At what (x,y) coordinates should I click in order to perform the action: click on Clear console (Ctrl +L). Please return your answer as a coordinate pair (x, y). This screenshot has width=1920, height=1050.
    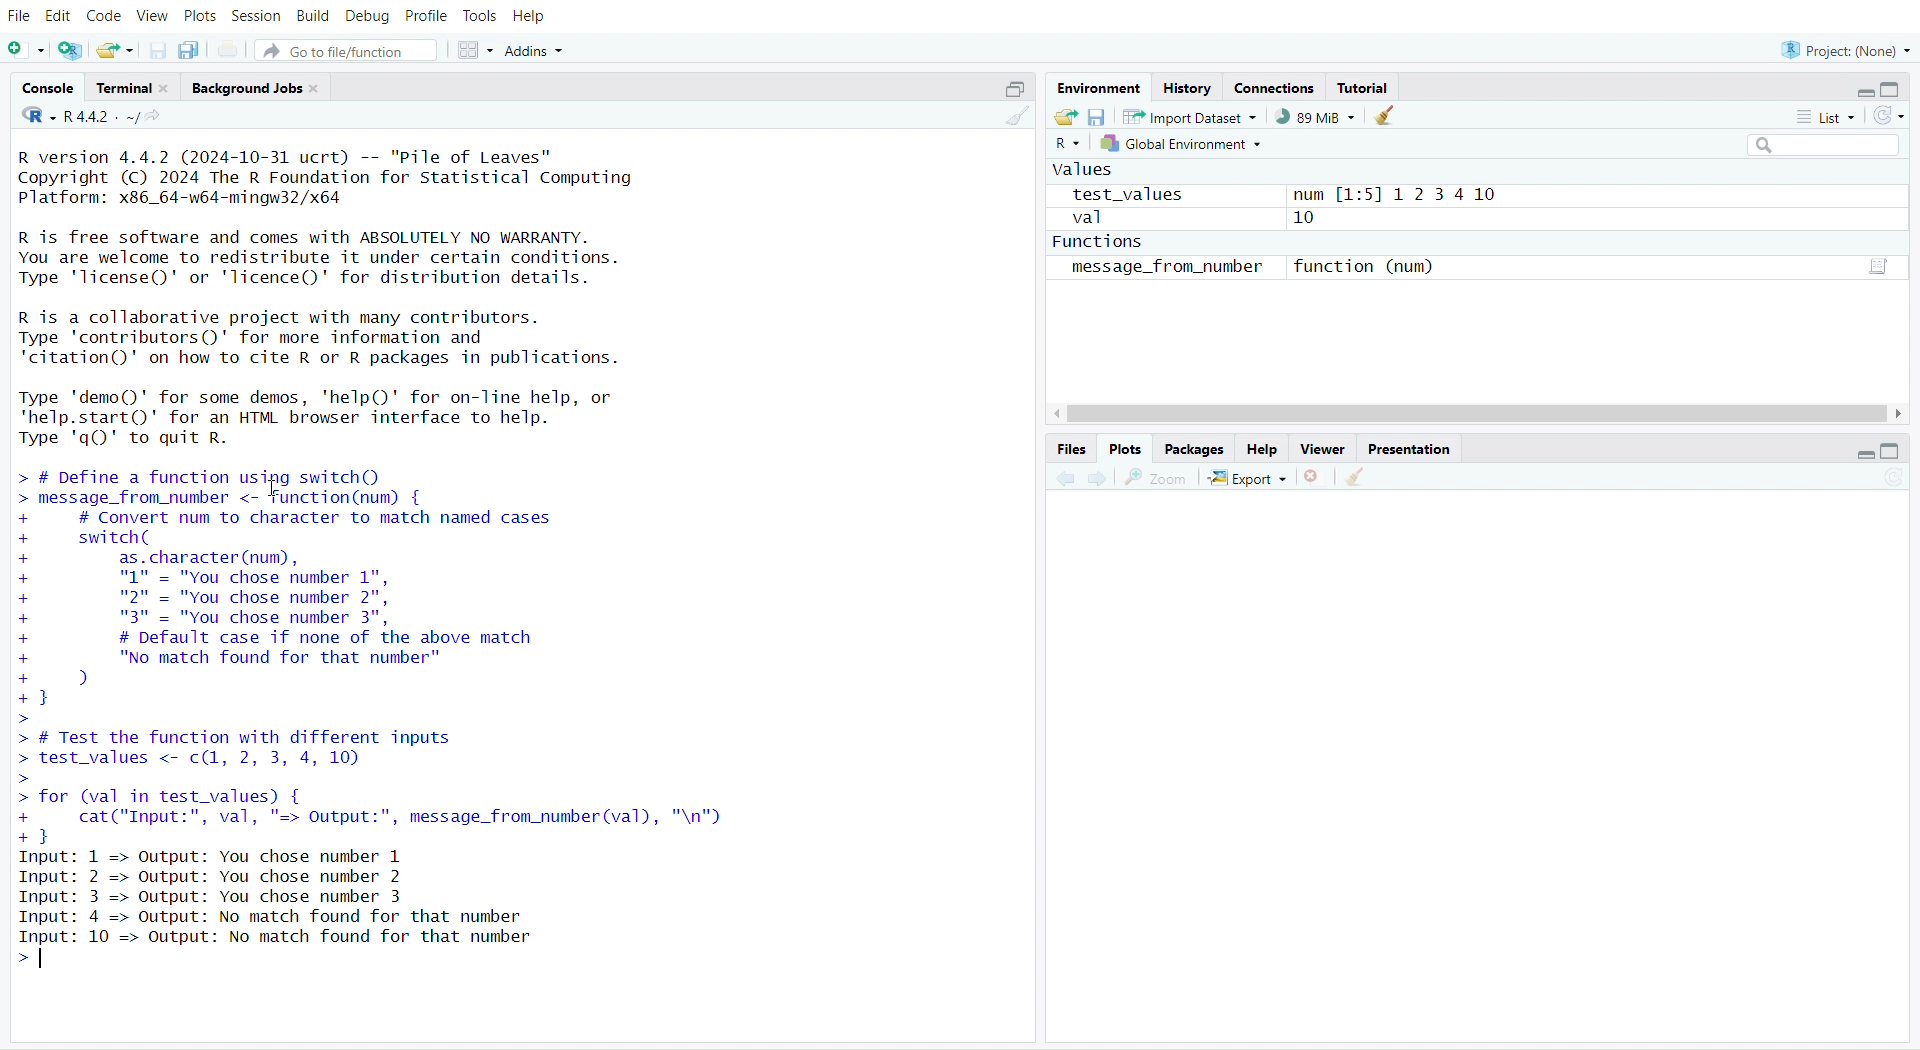
    Looking at the image, I should click on (1012, 119).